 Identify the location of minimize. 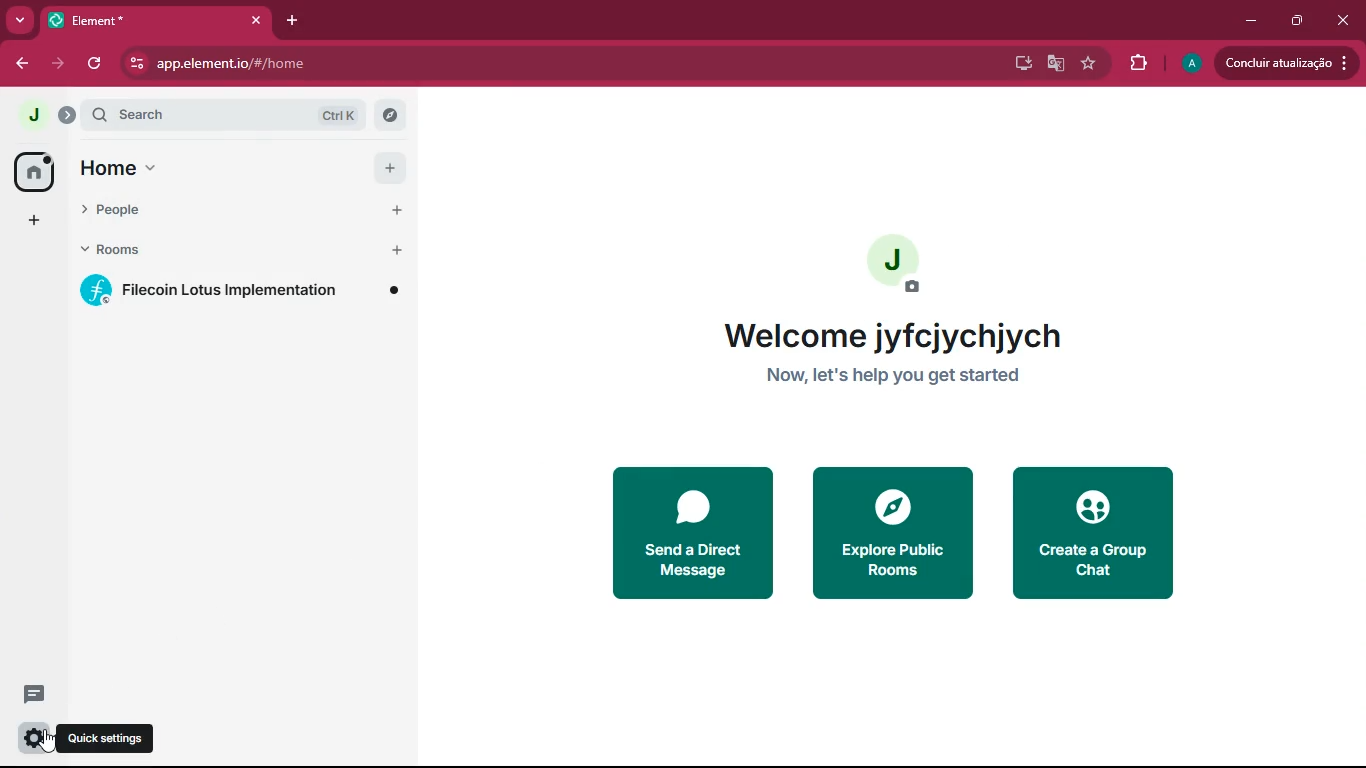
(1249, 19).